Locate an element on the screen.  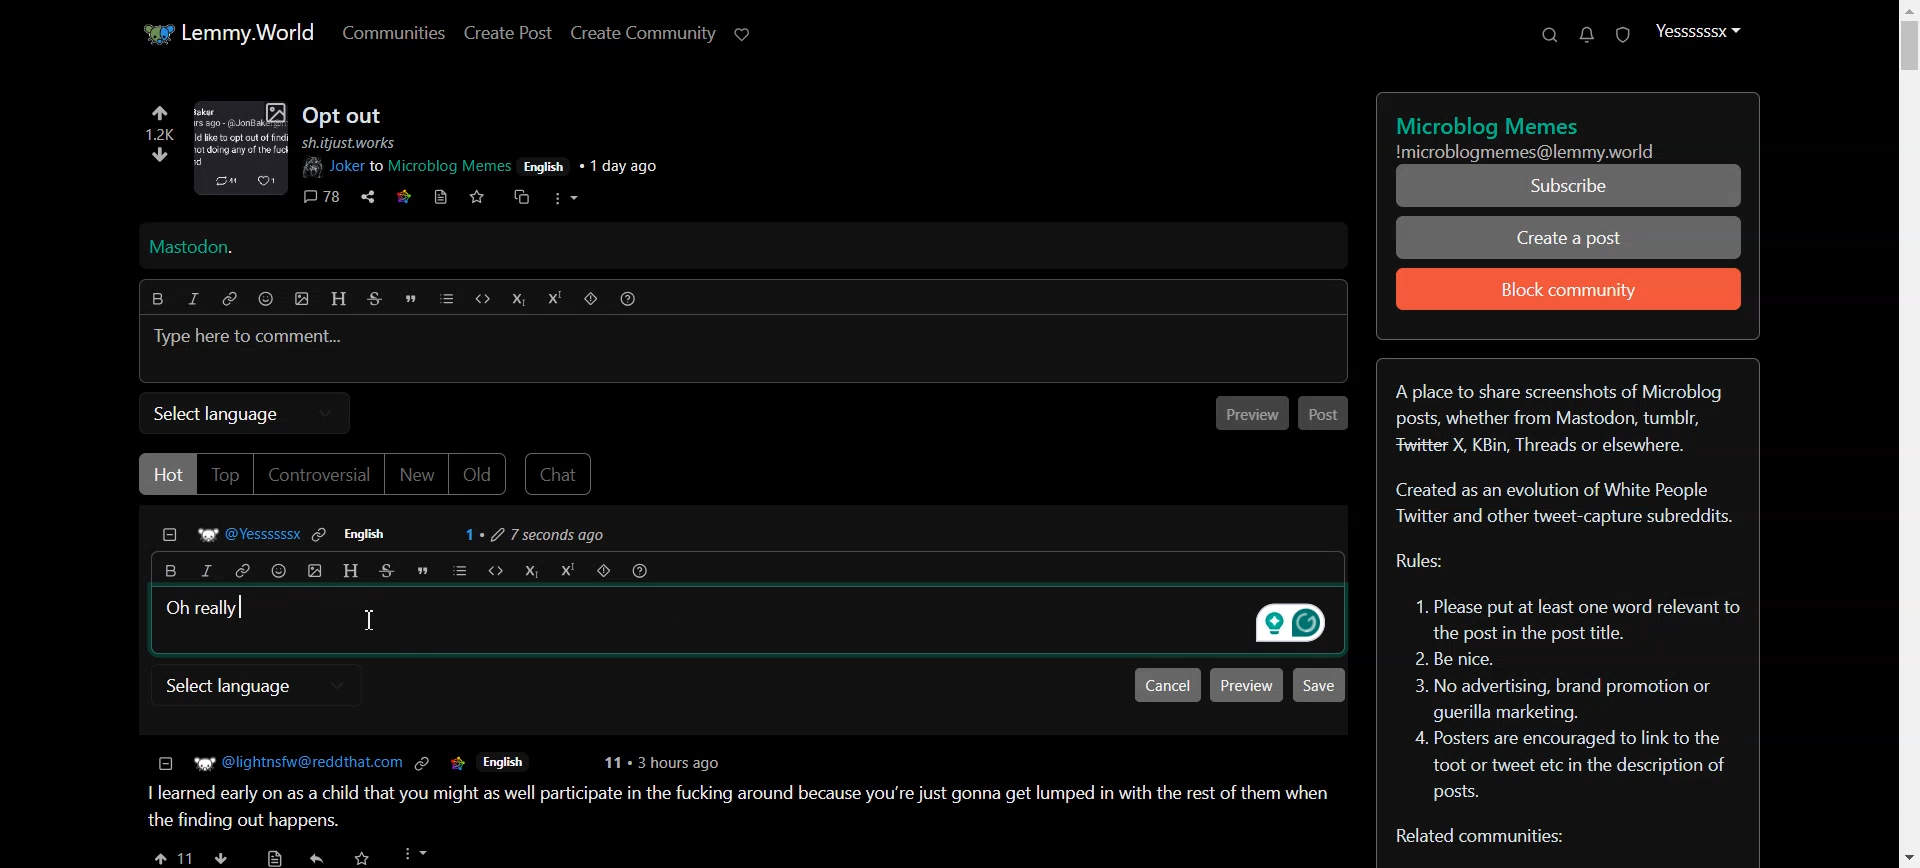
Controversial  is located at coordinates (319, 475).